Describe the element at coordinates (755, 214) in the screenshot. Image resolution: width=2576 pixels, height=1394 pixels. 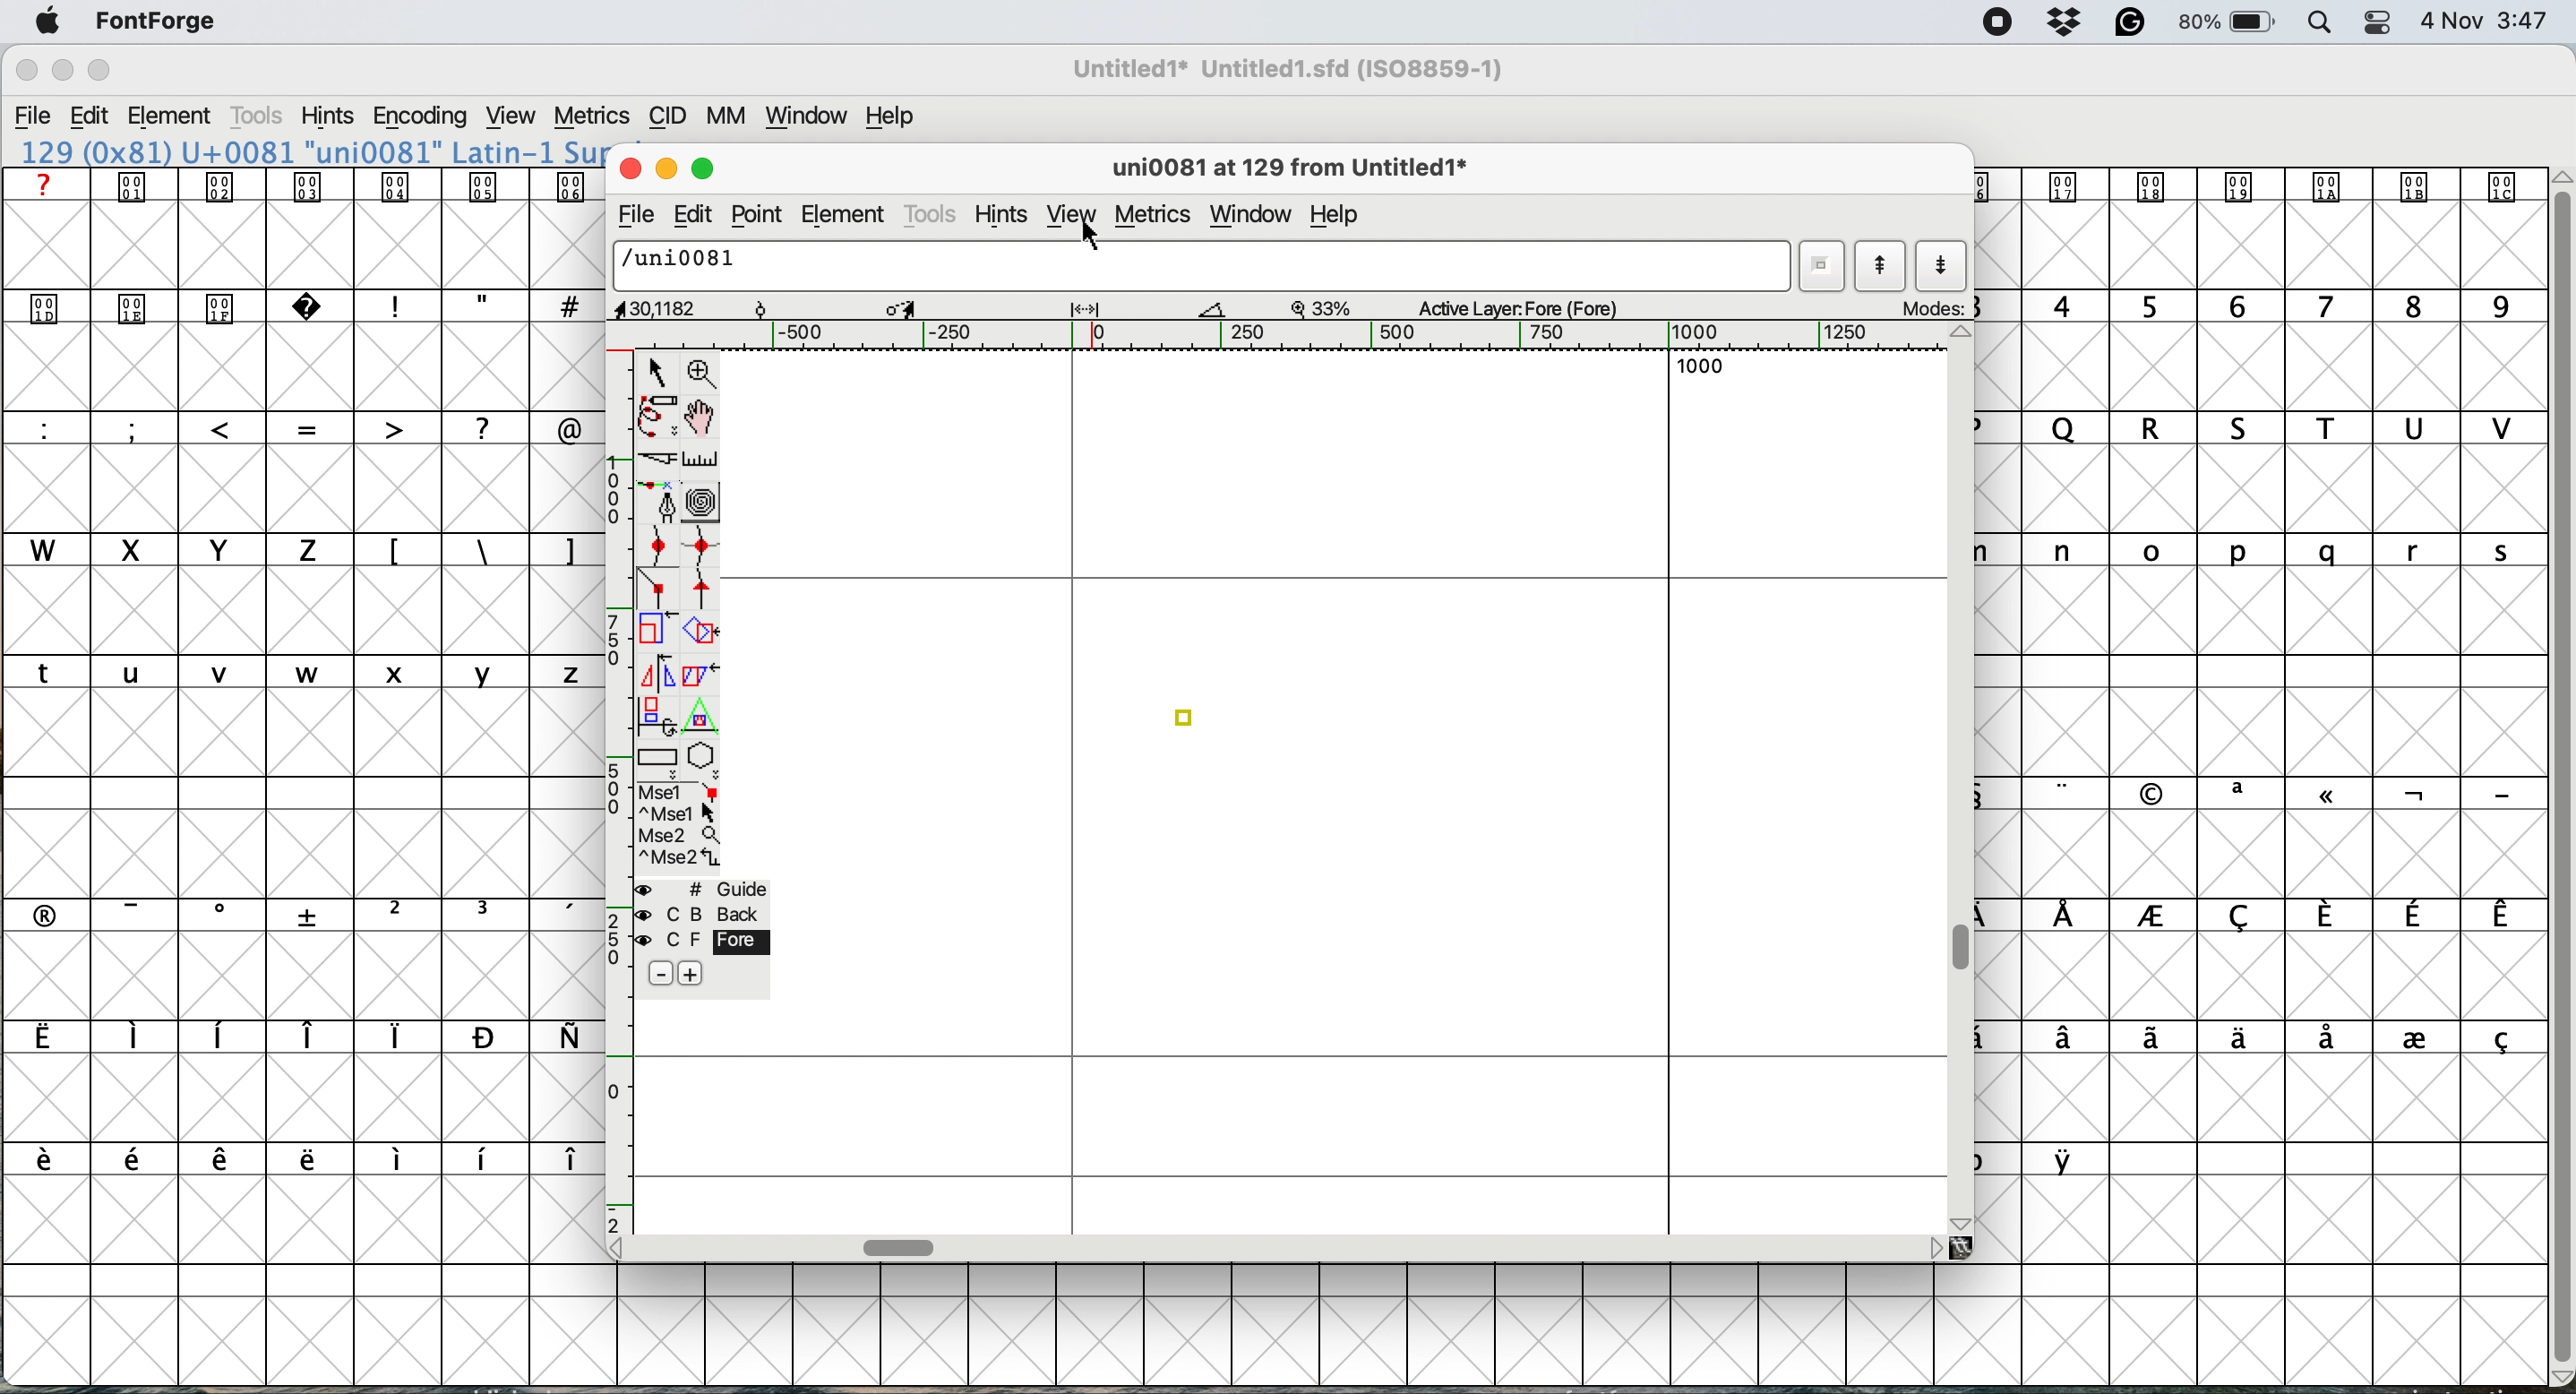
I see `point` at that location.